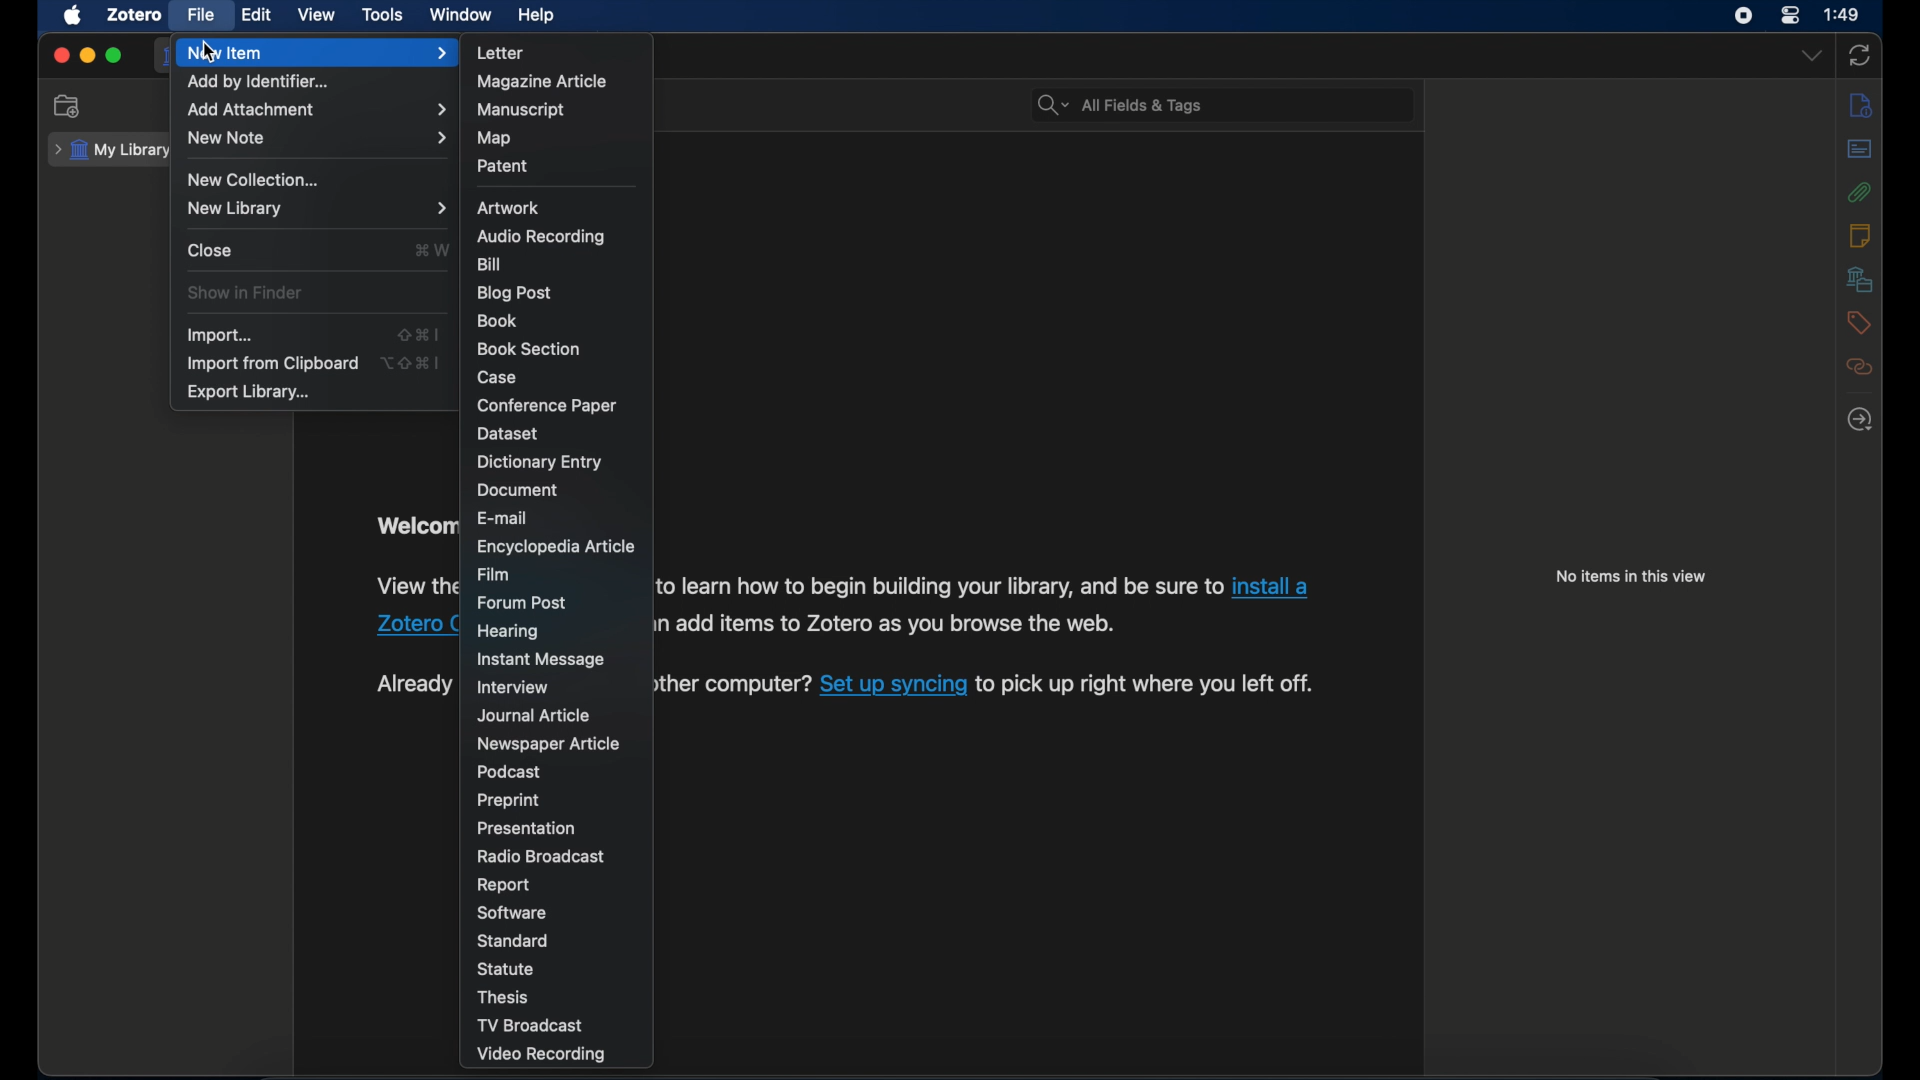 The width and height of the screenshot is (1920, 1080). I want to click on add by identifier, so click(258, 82).